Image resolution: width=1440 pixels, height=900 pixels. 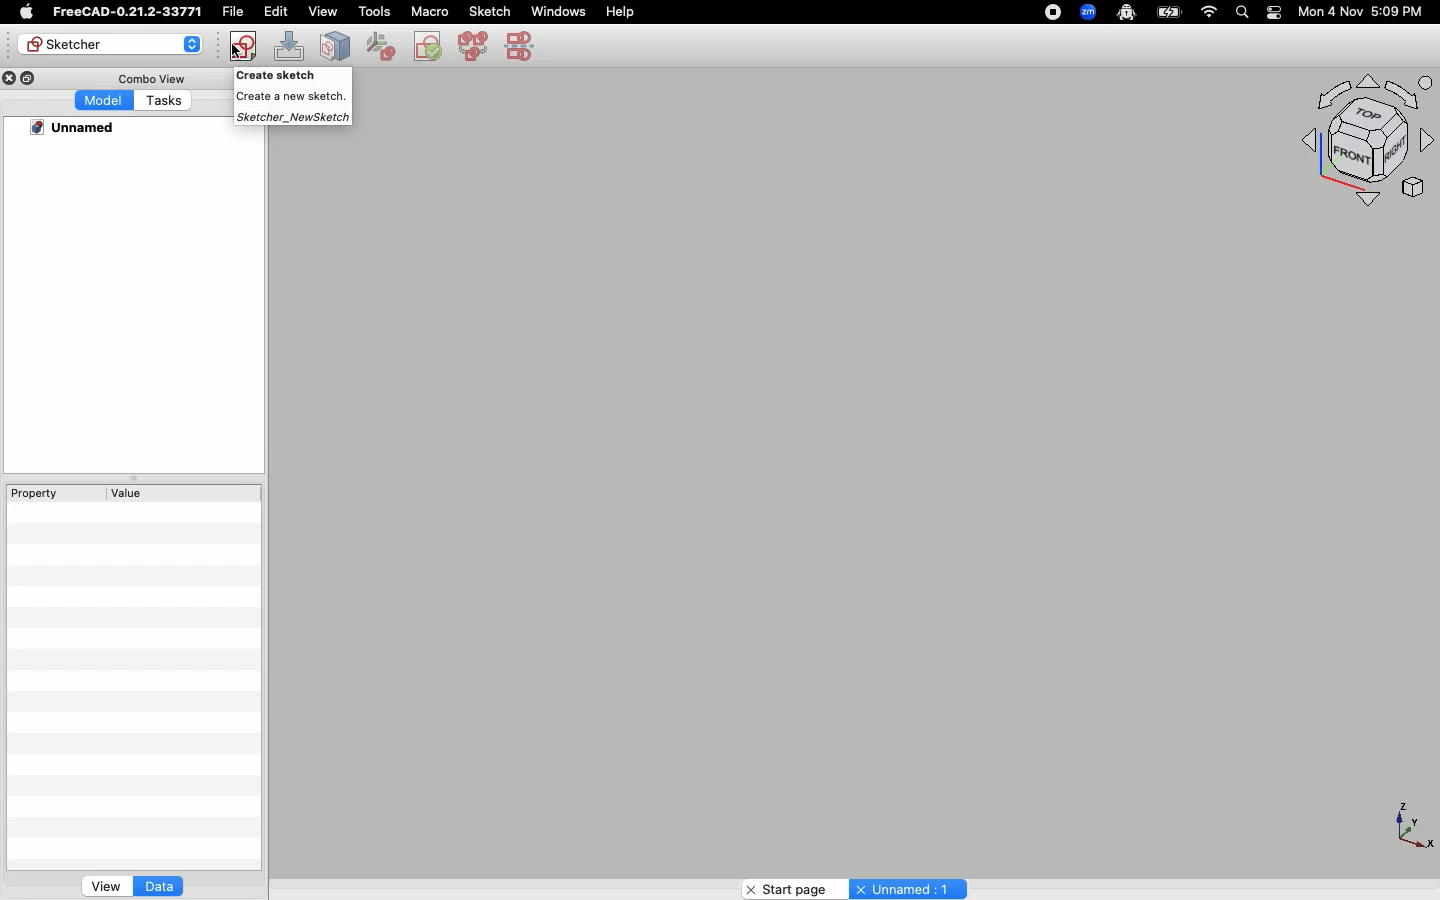 What do you see at coordinates (1170, 11) in the screenshot?
I see `Battery` at bounding box center [1170, 11].